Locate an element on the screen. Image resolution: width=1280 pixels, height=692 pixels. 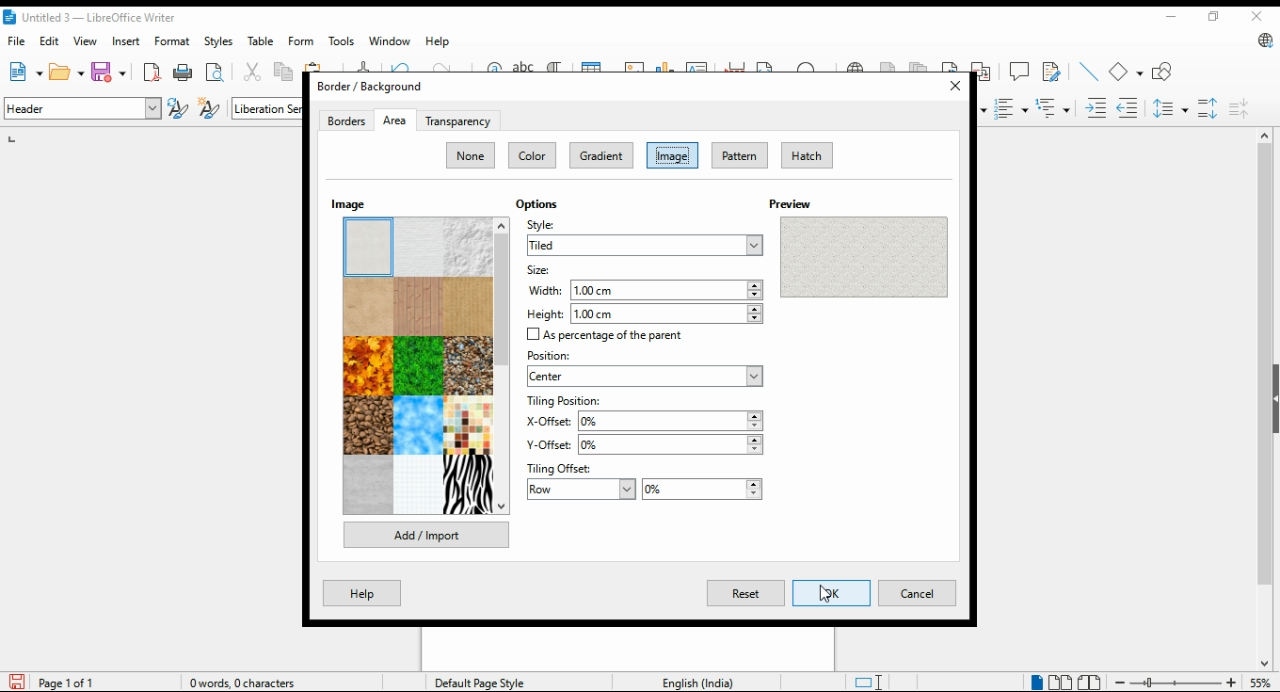
options is located at coordinates (540, 204).